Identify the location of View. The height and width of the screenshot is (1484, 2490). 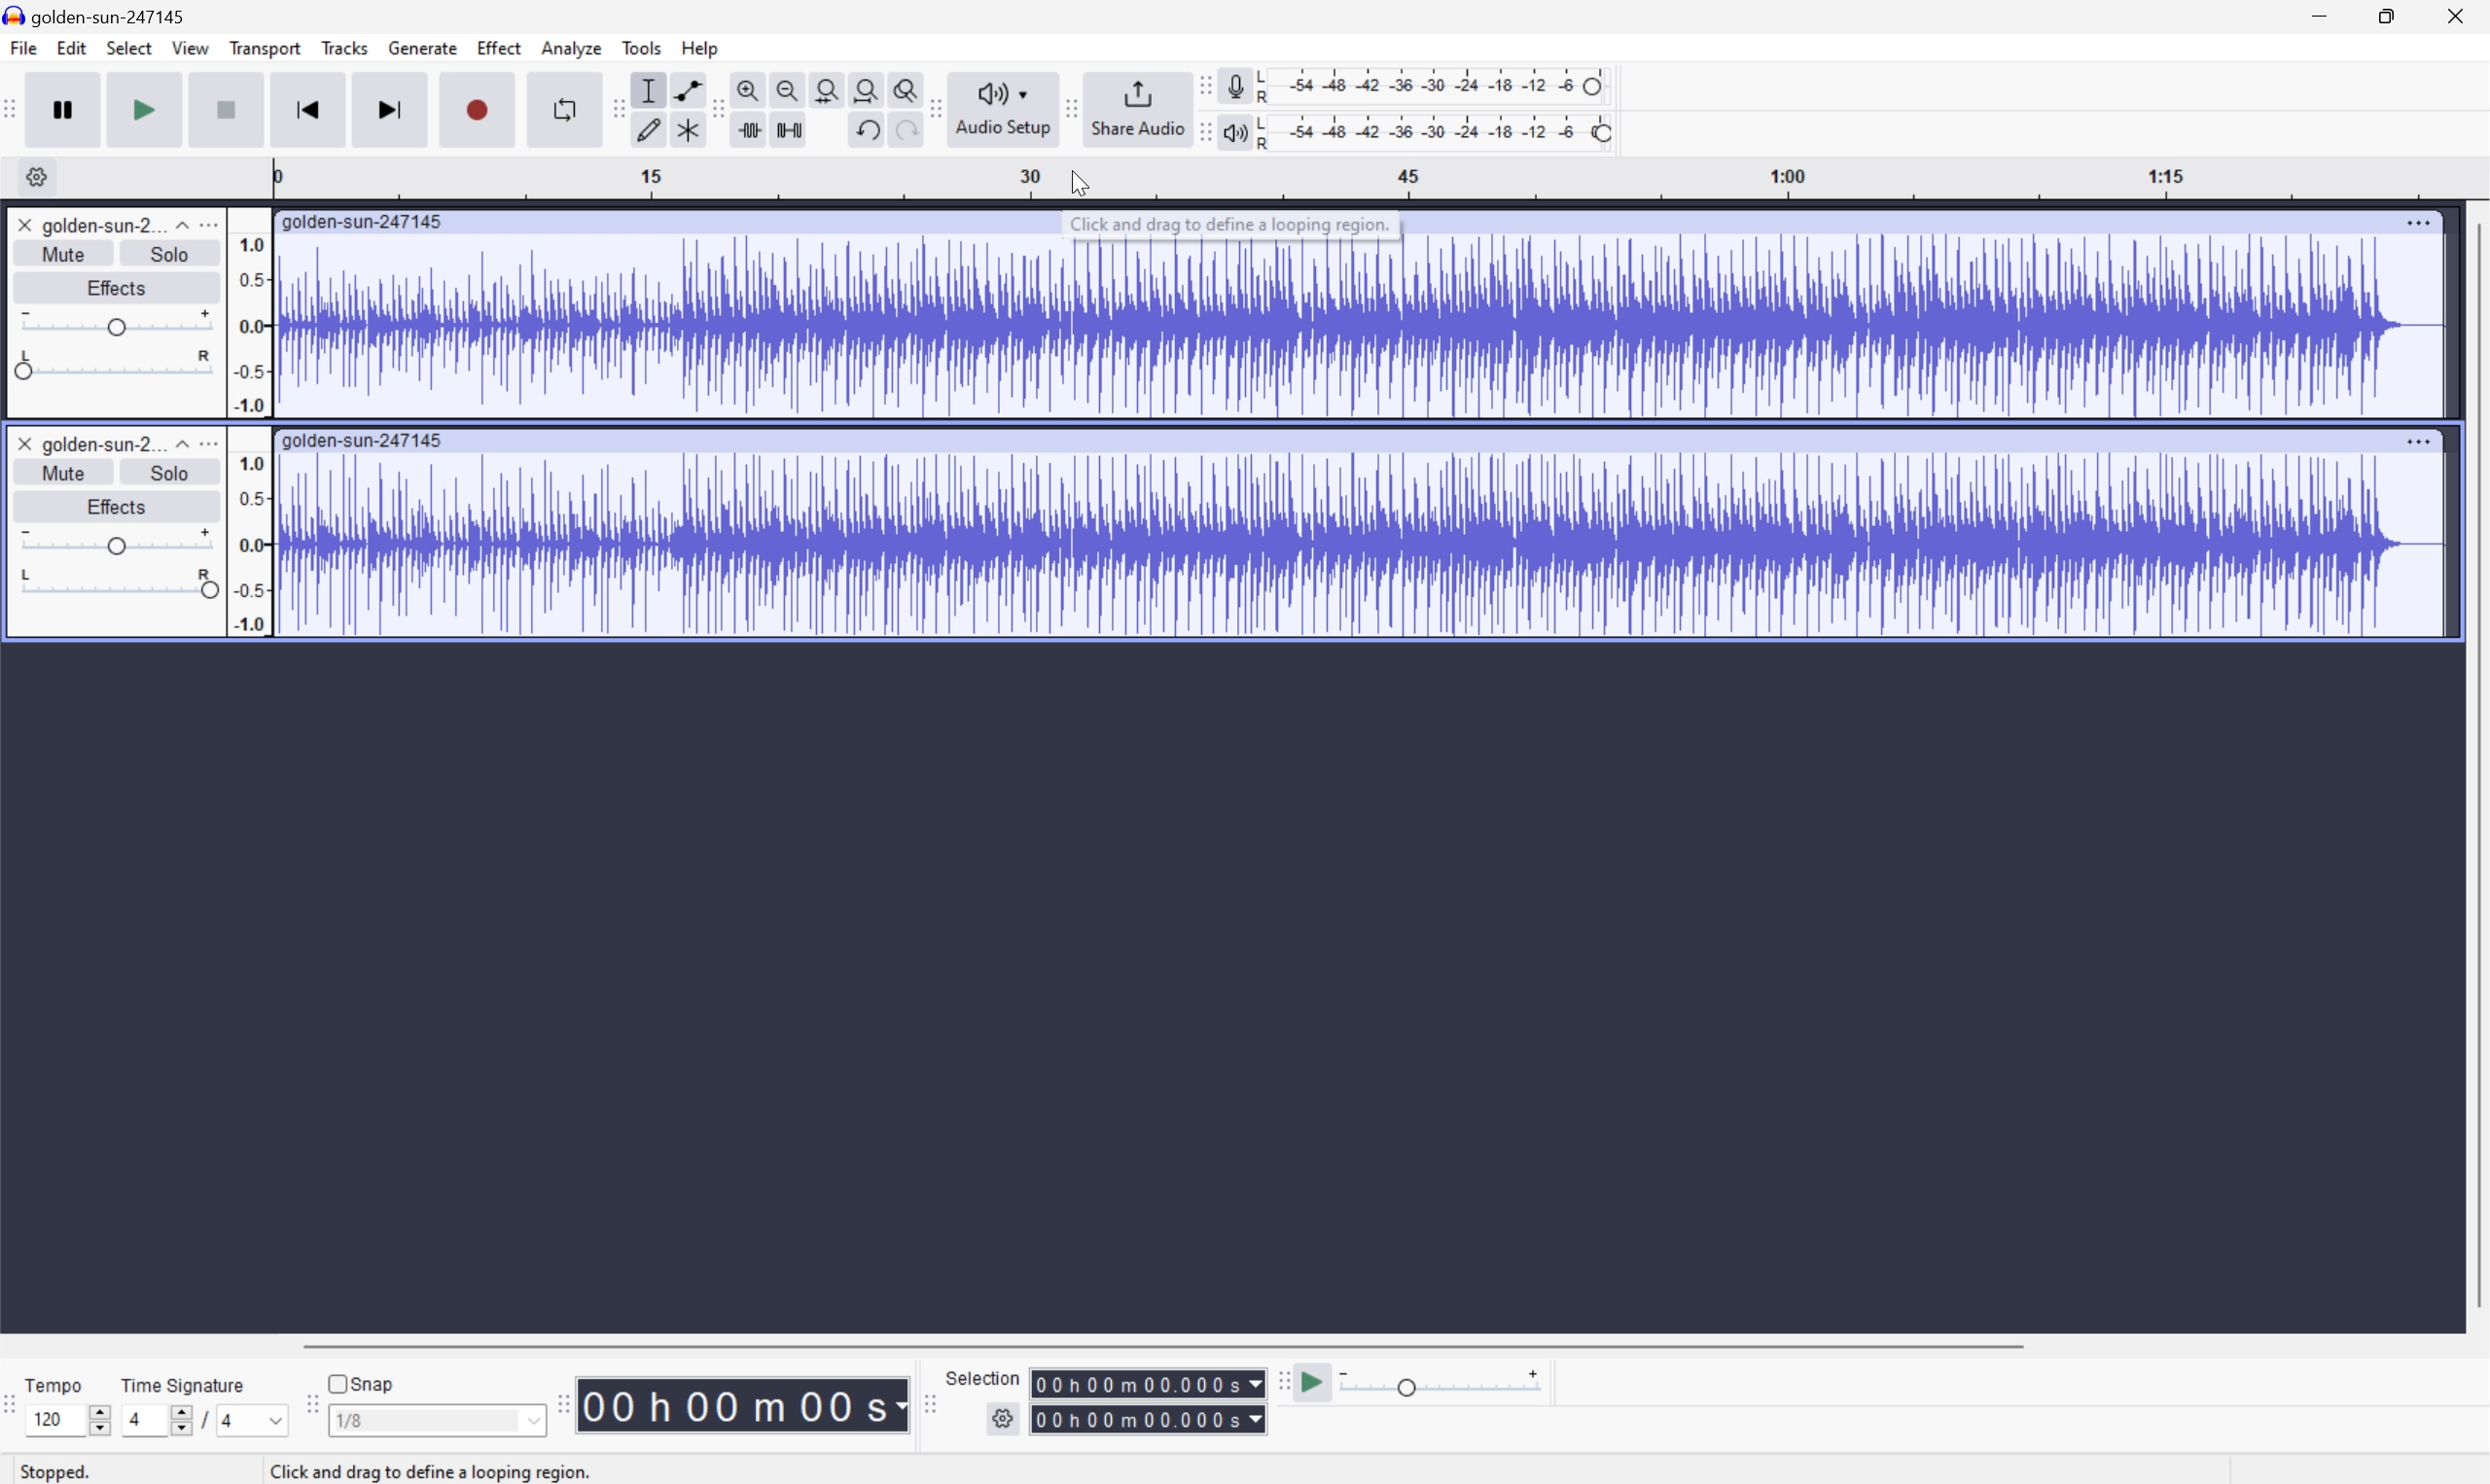
(192, 46).